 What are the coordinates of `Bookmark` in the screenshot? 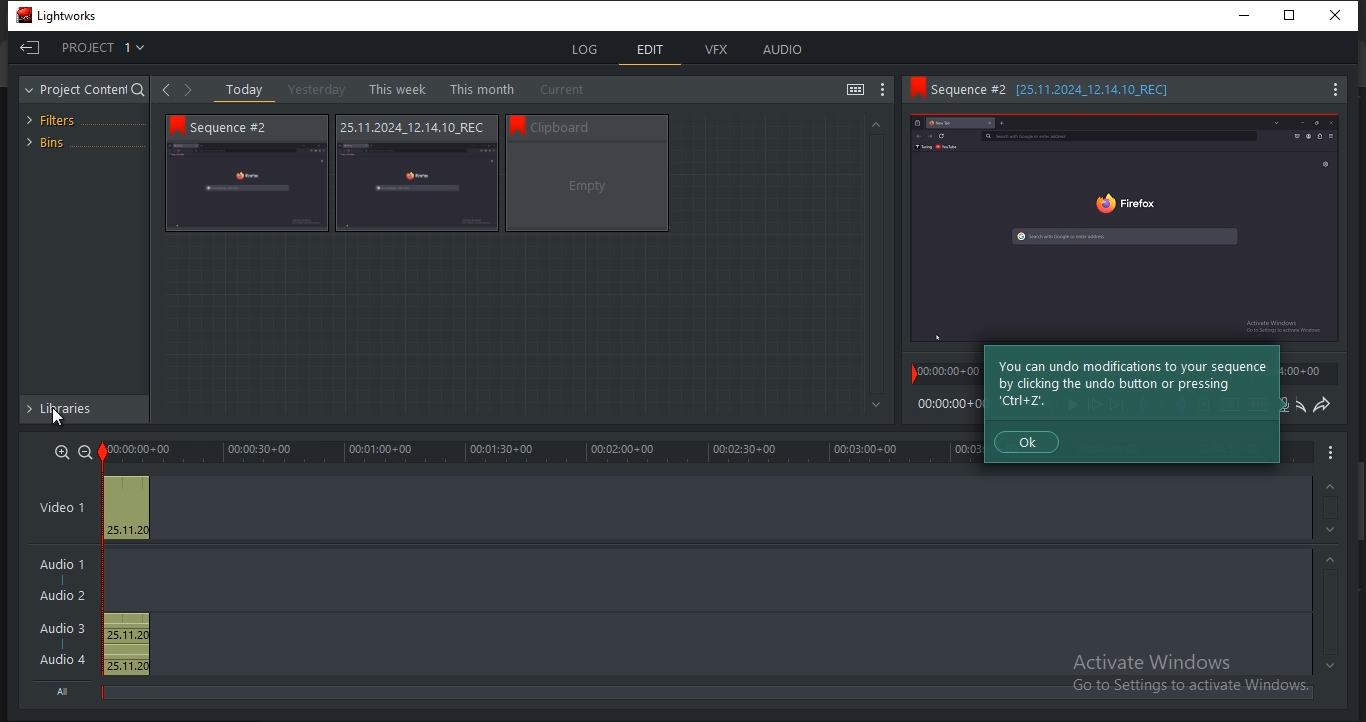 It's located at (916, 90).